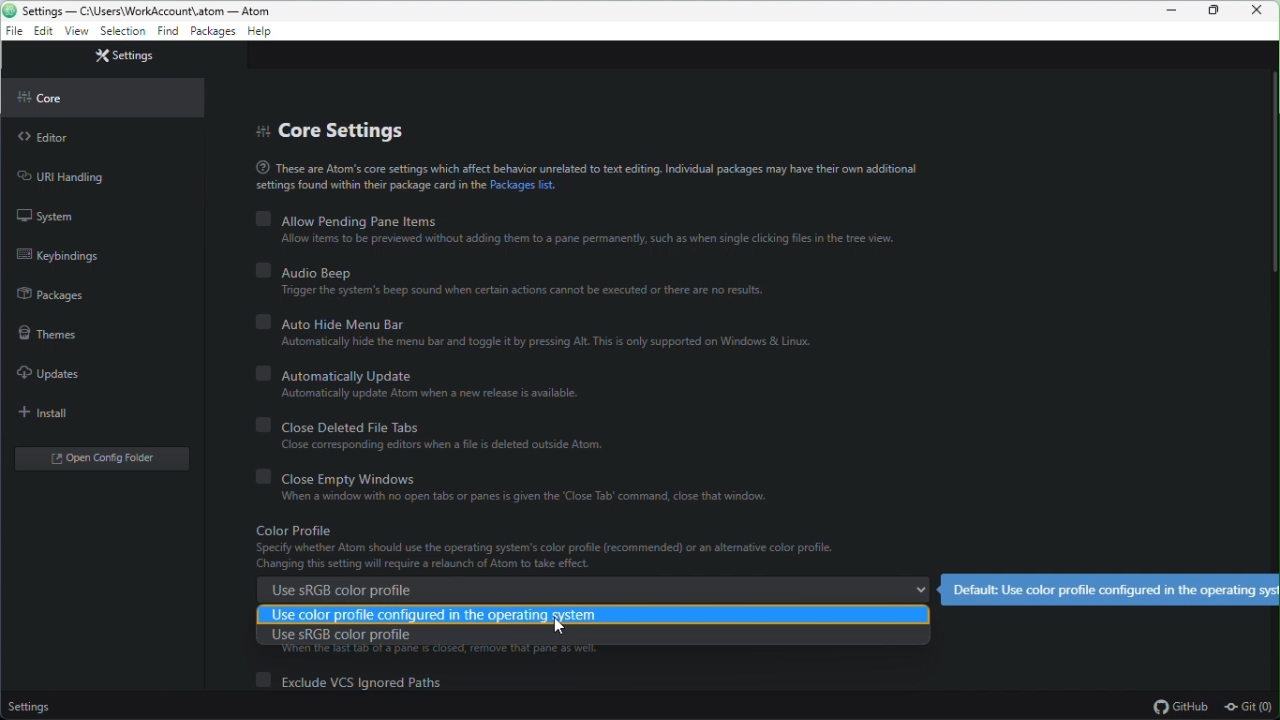  Describe the element at coordinates (424, 384) in the screenshot. I see `Automatically update` at that location.